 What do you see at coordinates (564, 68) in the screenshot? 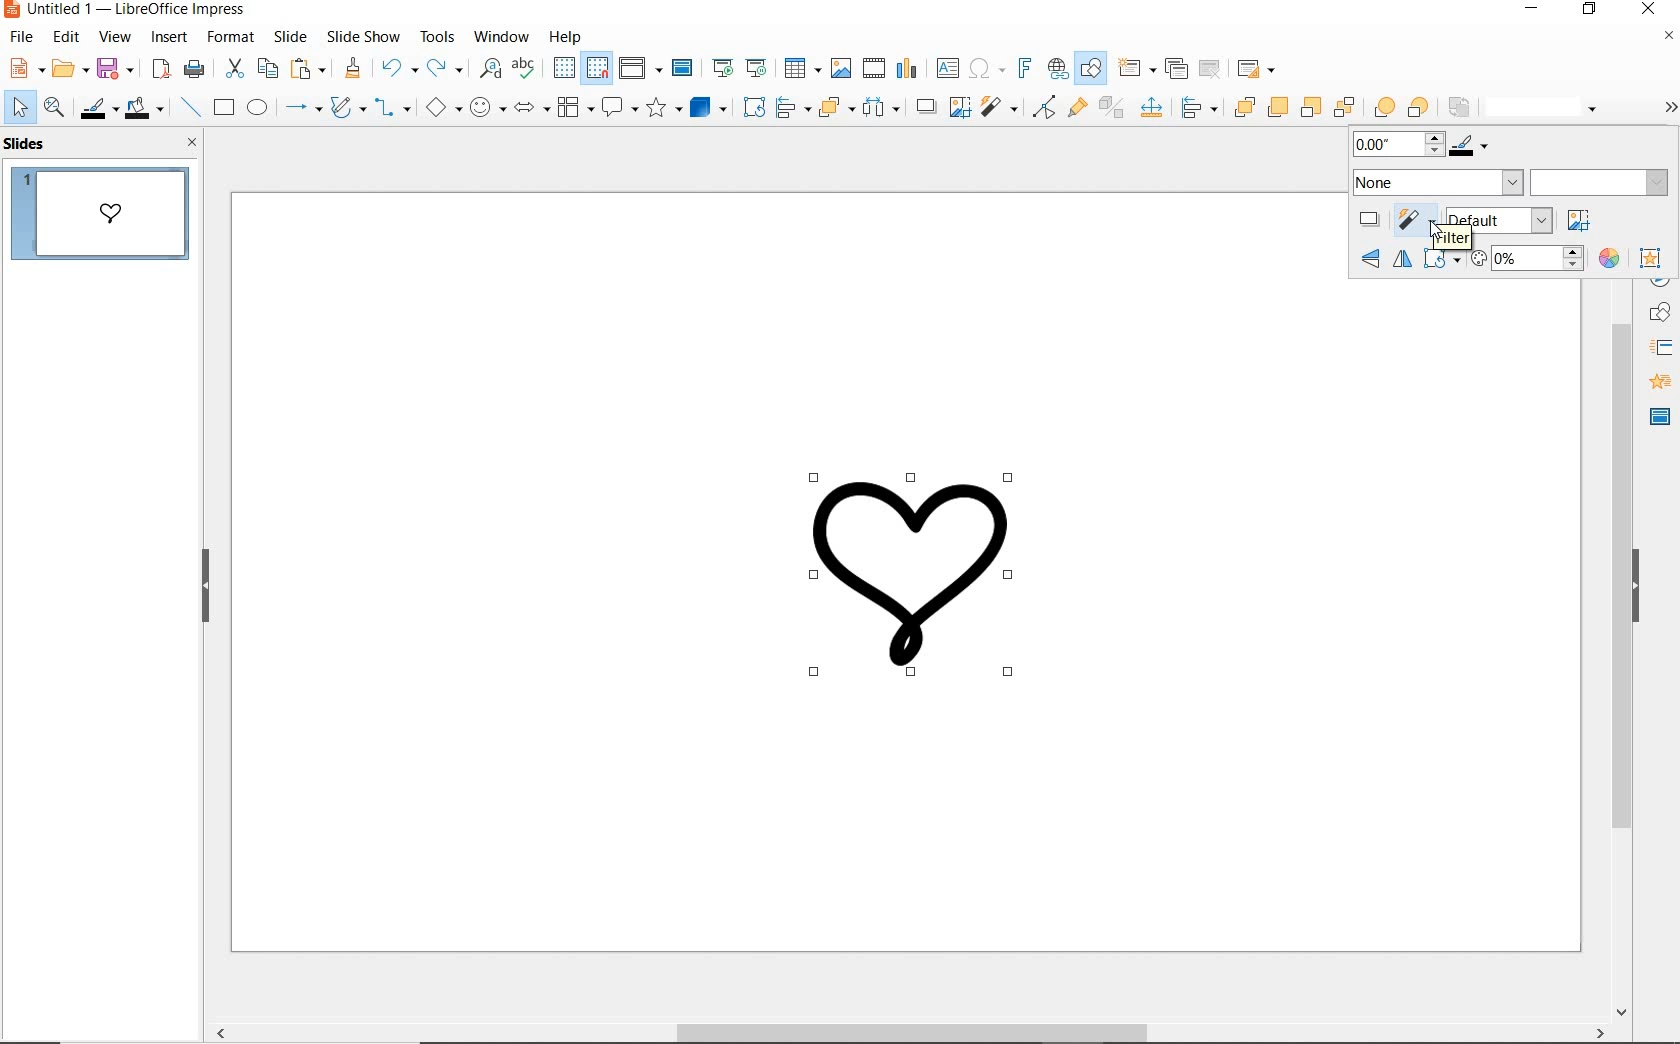
I see `display grid` at bounding box center [564, 68].